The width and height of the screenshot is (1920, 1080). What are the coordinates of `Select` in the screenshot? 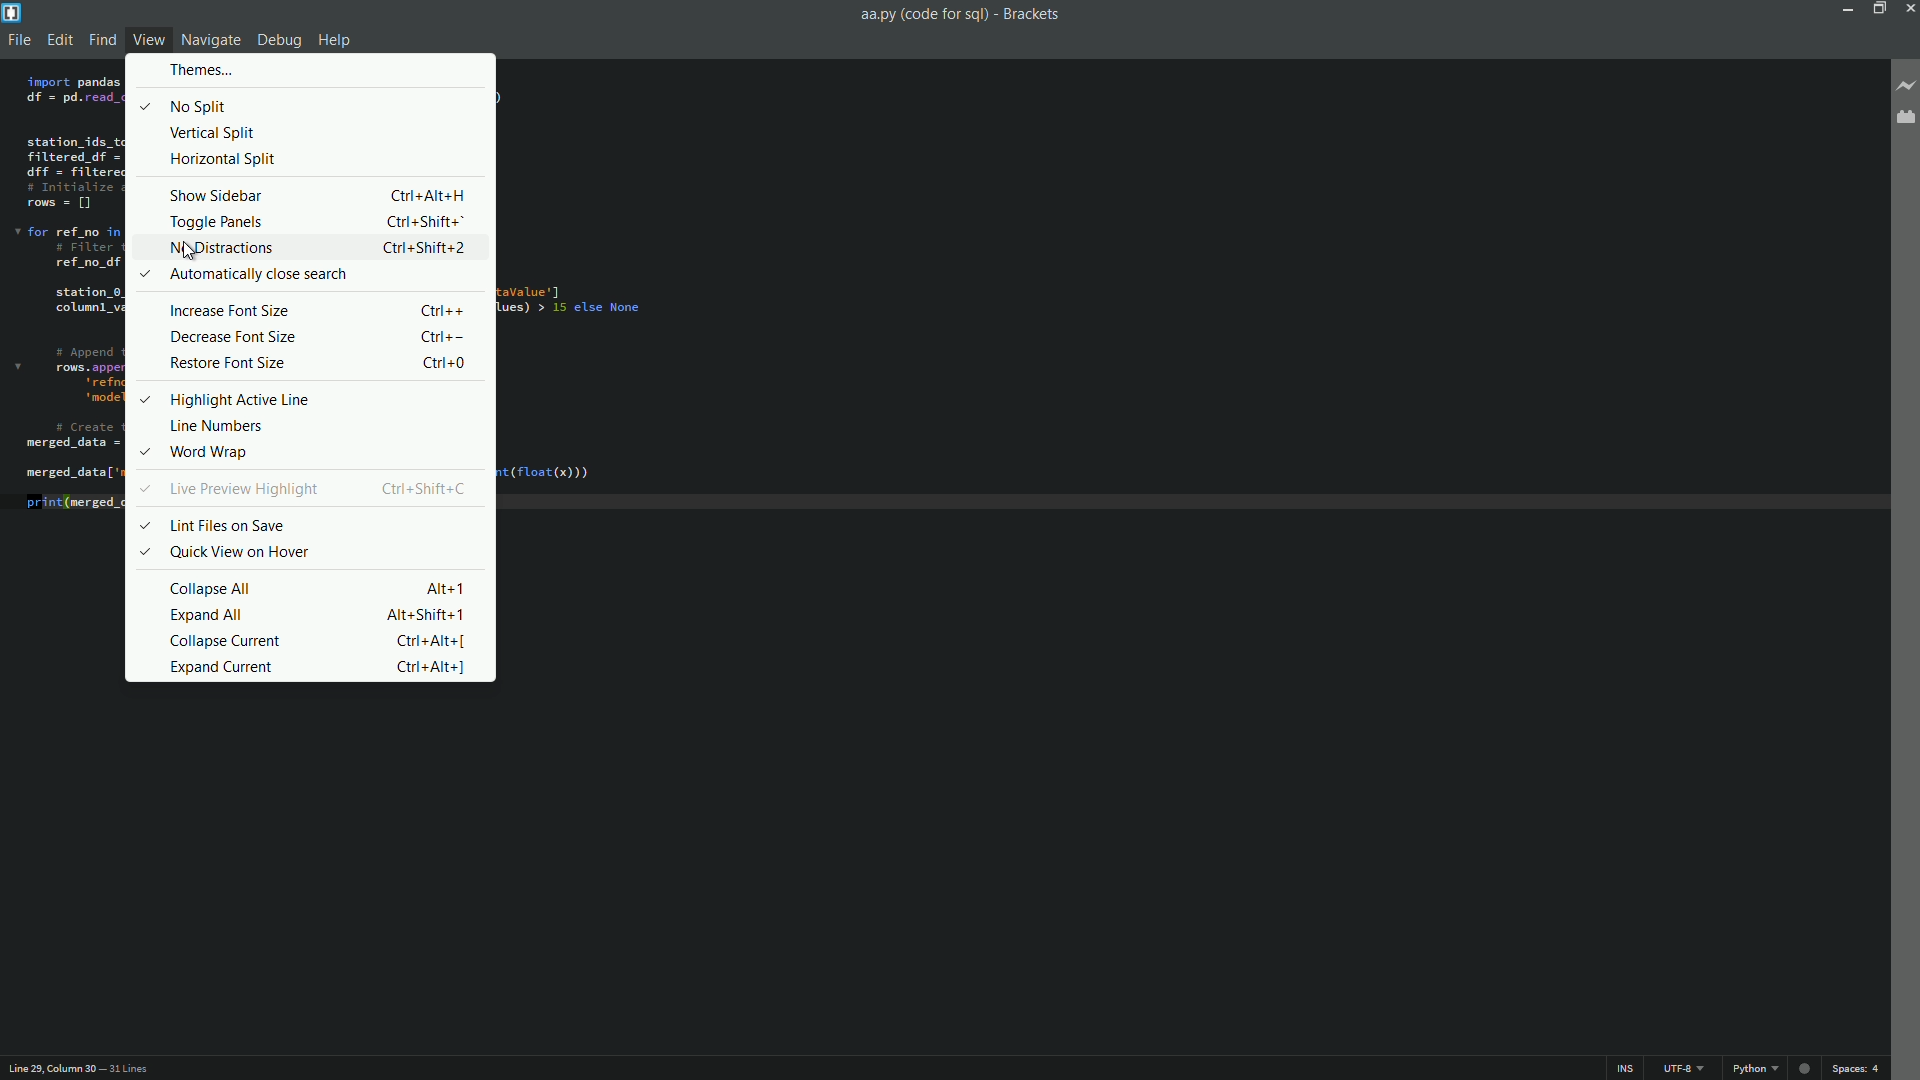 It's located at (146, 523).